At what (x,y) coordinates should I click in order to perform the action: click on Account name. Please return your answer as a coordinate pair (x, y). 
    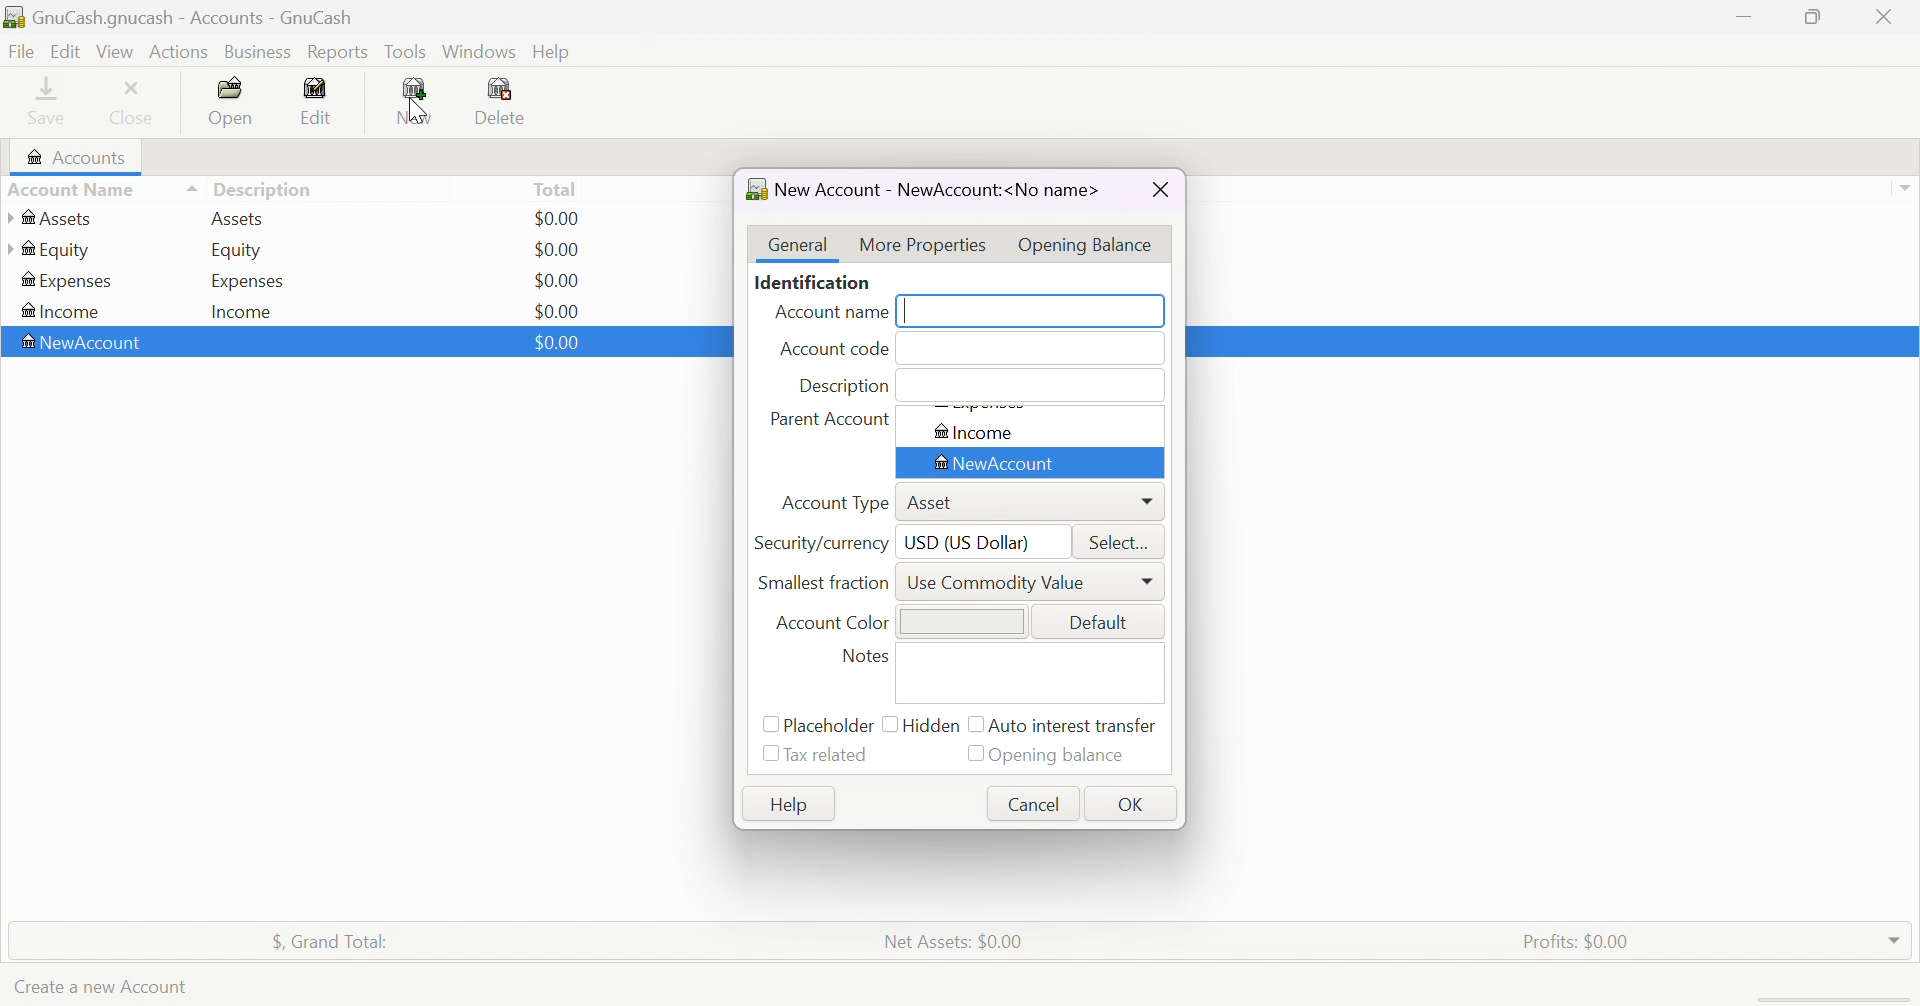
    Looking at the image, I should click on (100, 189).